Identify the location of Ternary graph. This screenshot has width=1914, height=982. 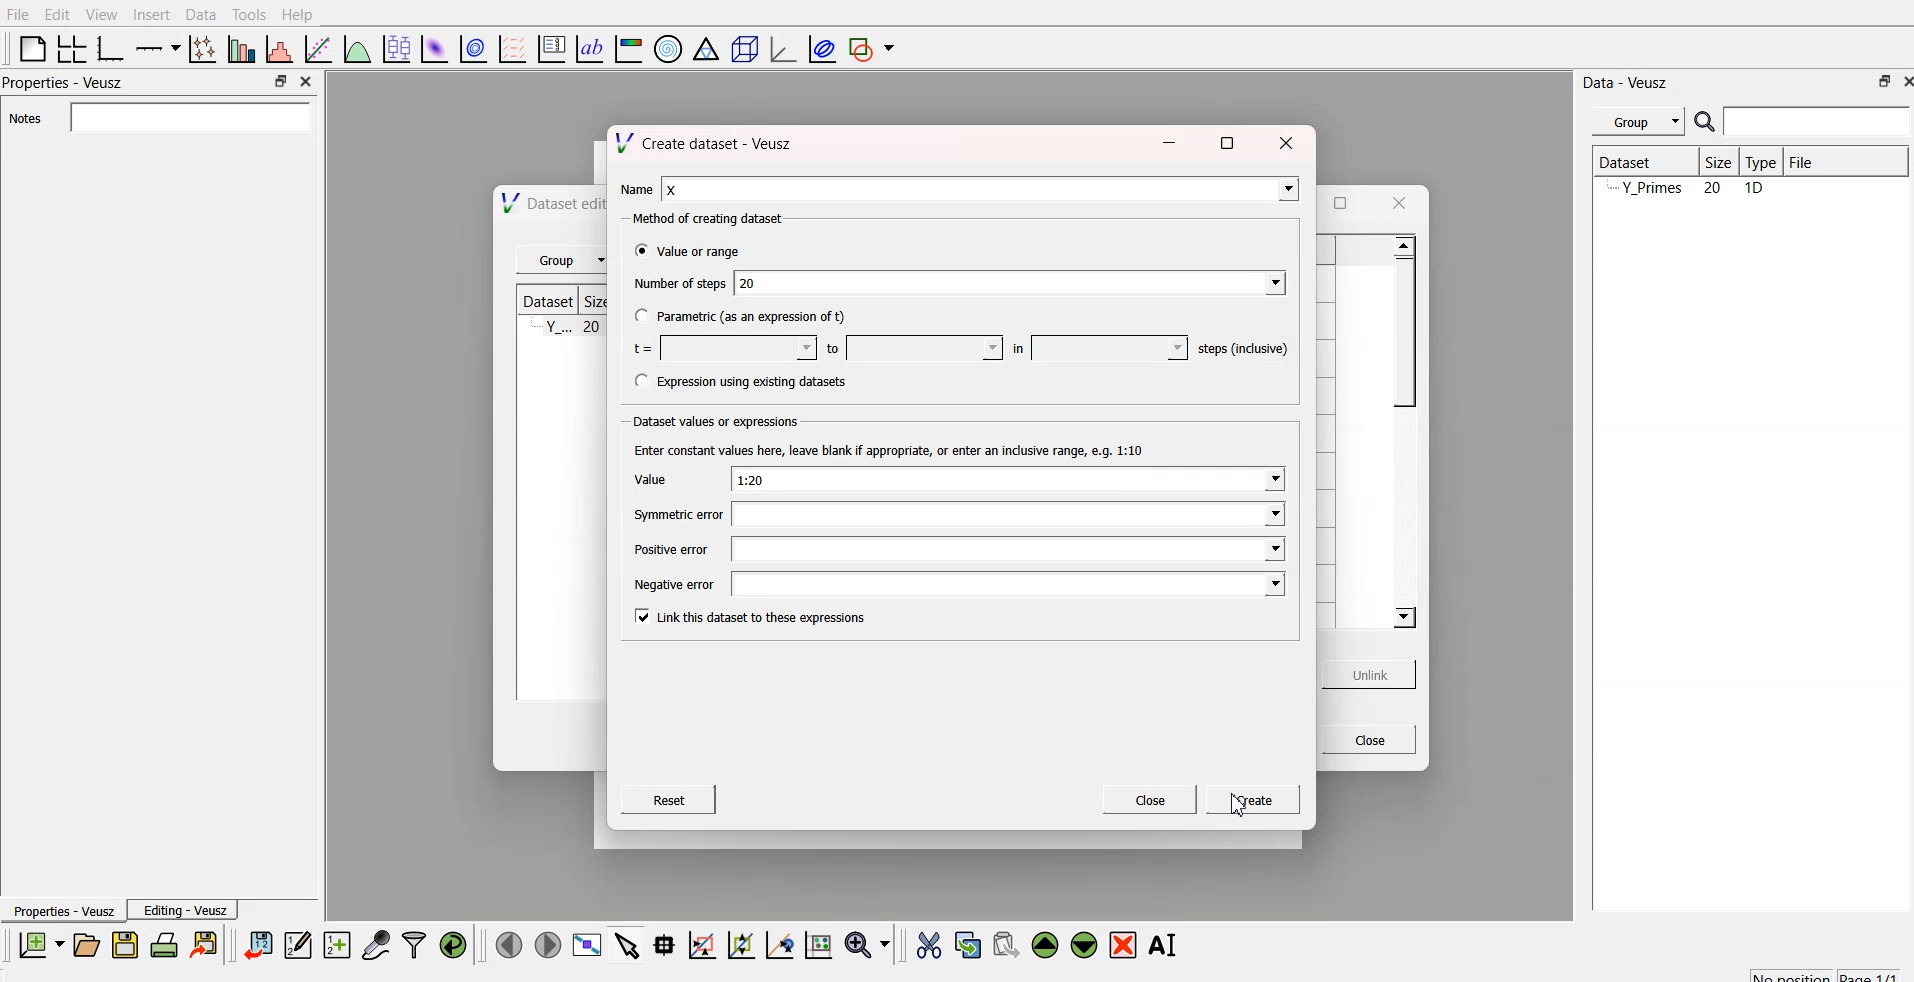
(707, 48).